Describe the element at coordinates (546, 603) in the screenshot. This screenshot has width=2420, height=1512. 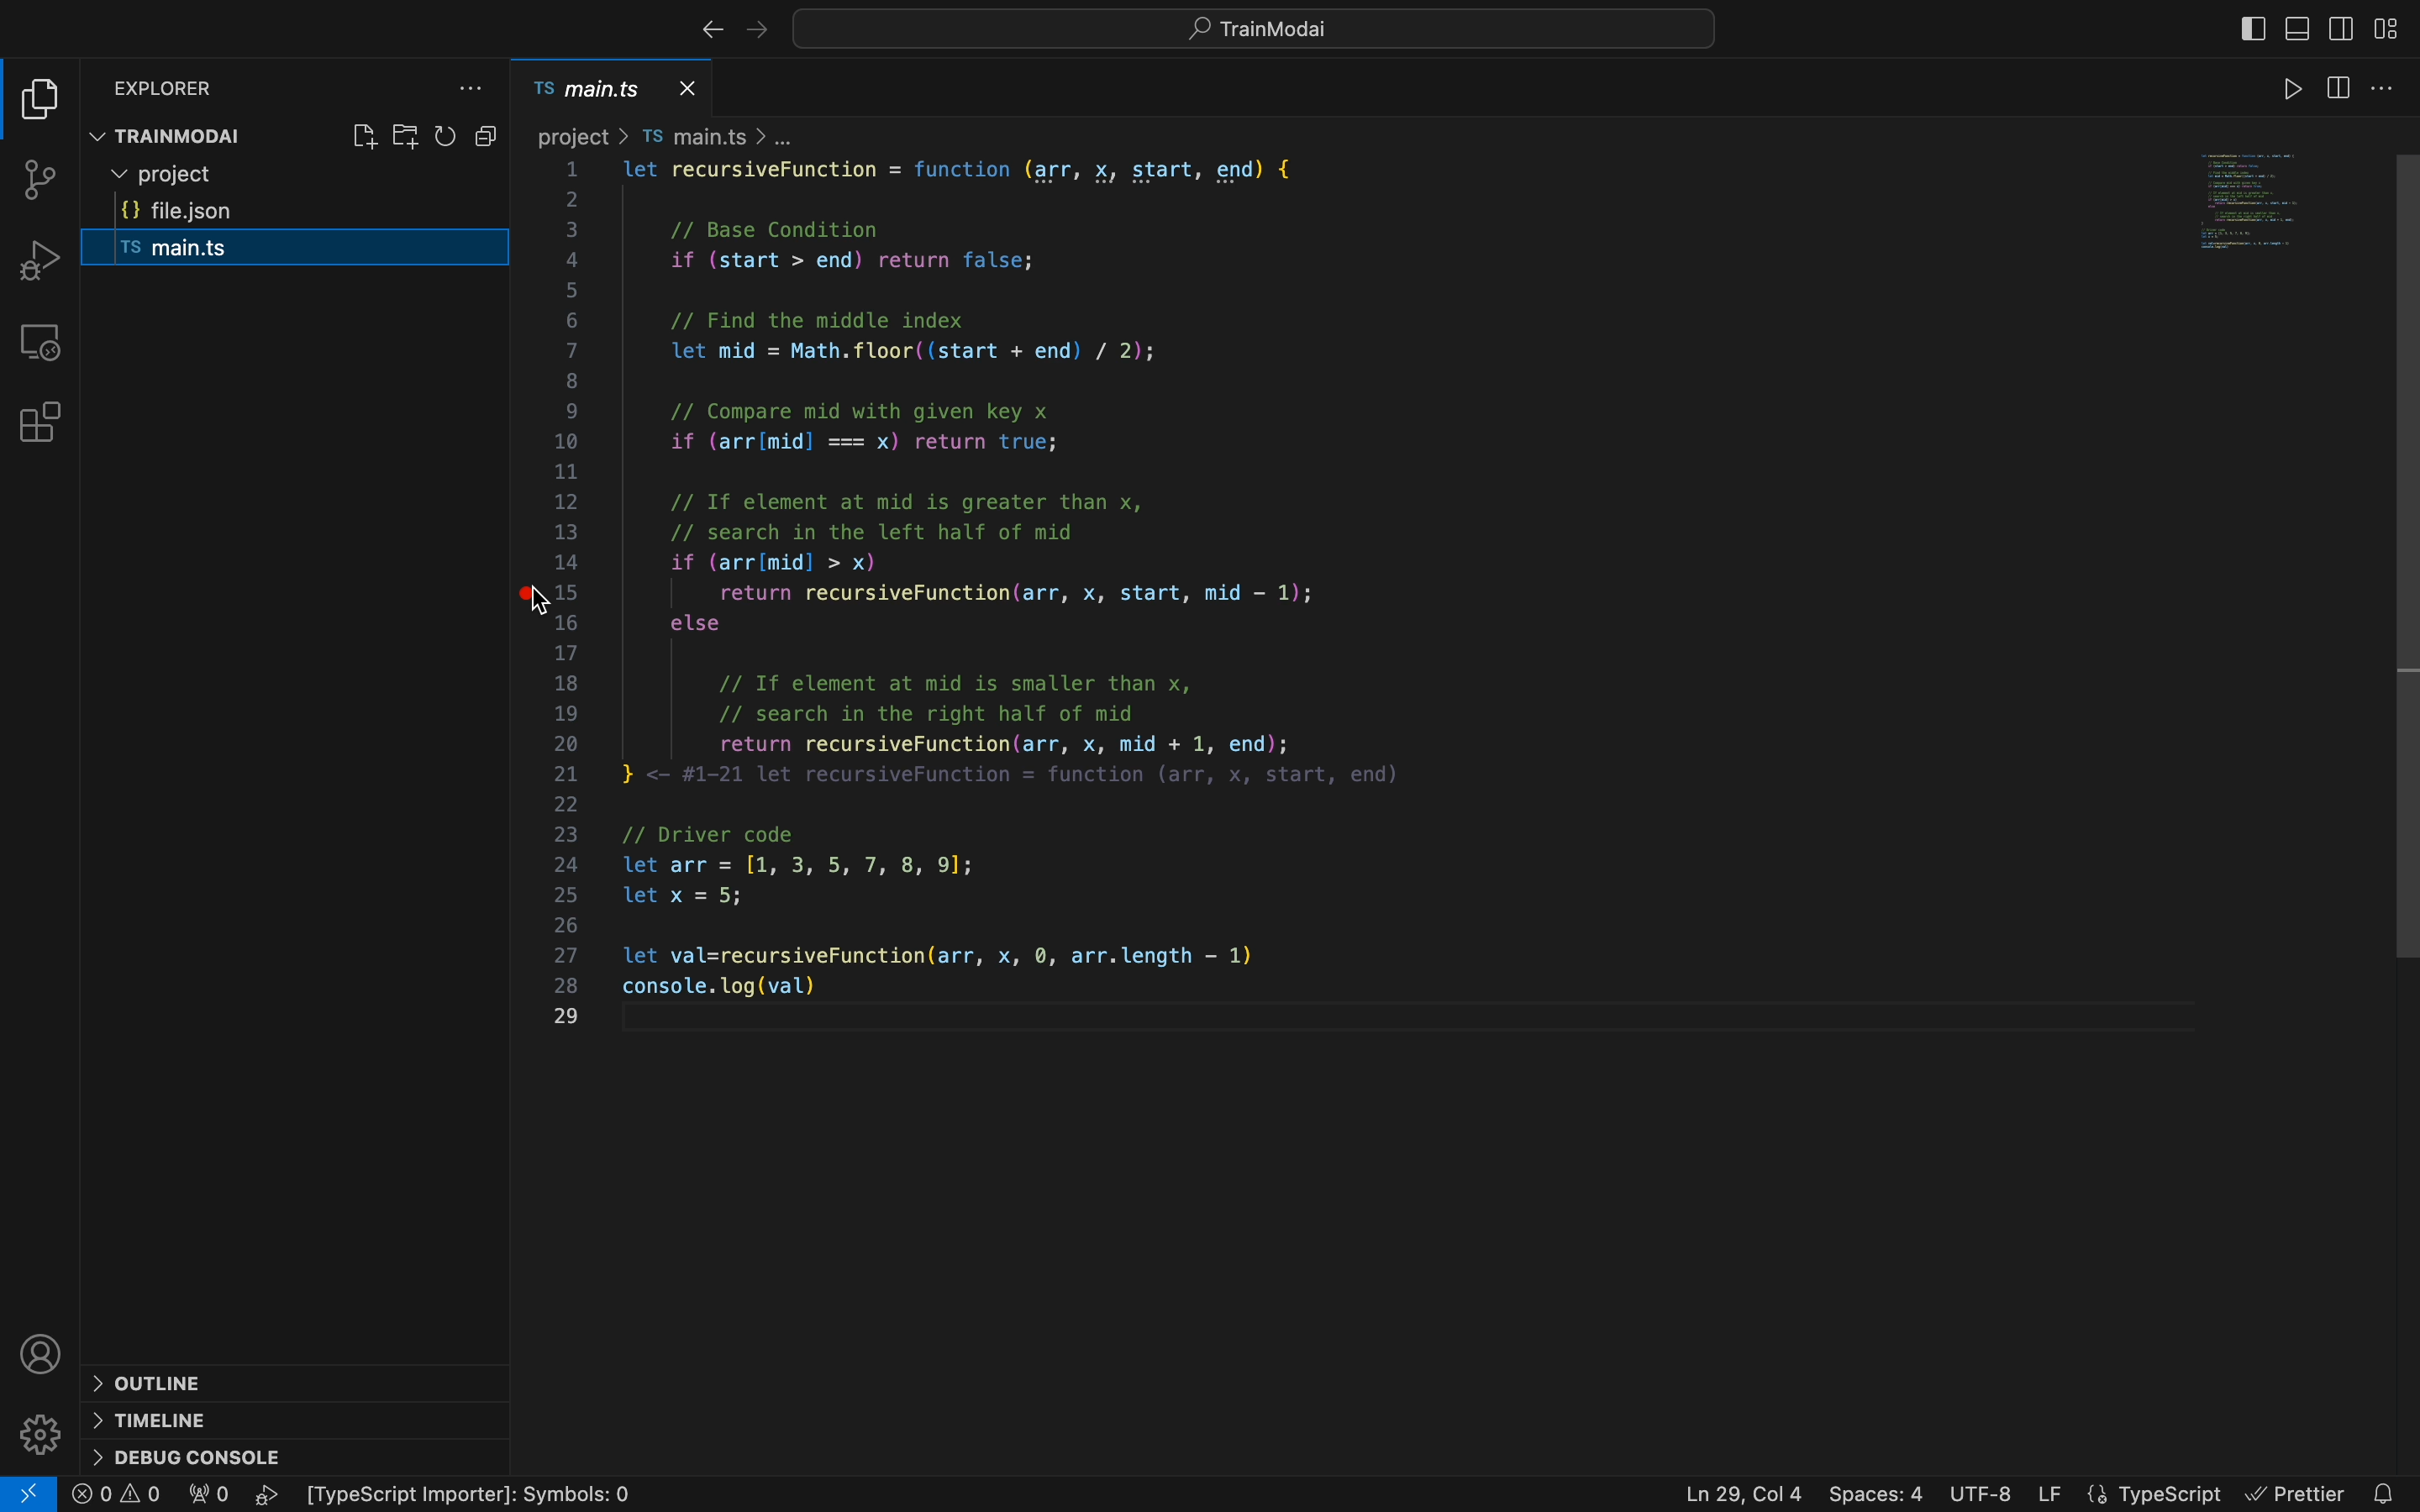
I see `Cursor` at that location.